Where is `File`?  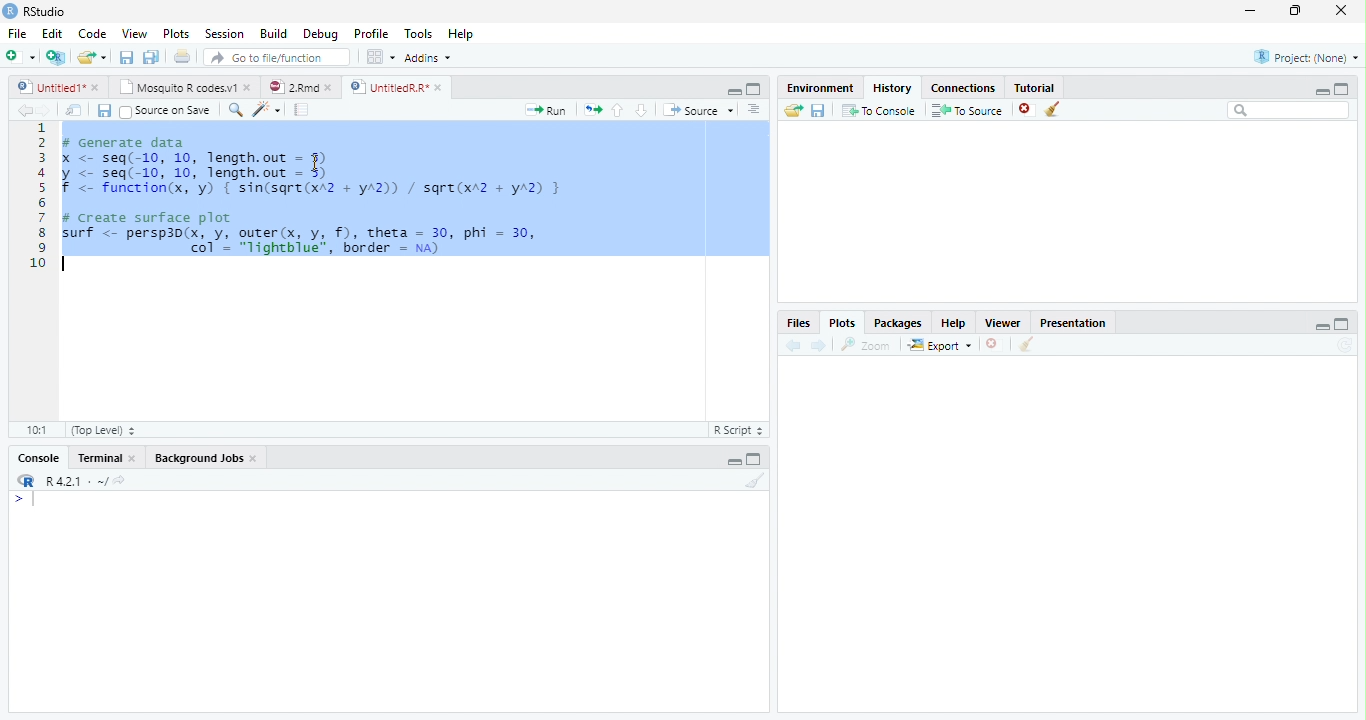
File is located at coordinates (17, 33).